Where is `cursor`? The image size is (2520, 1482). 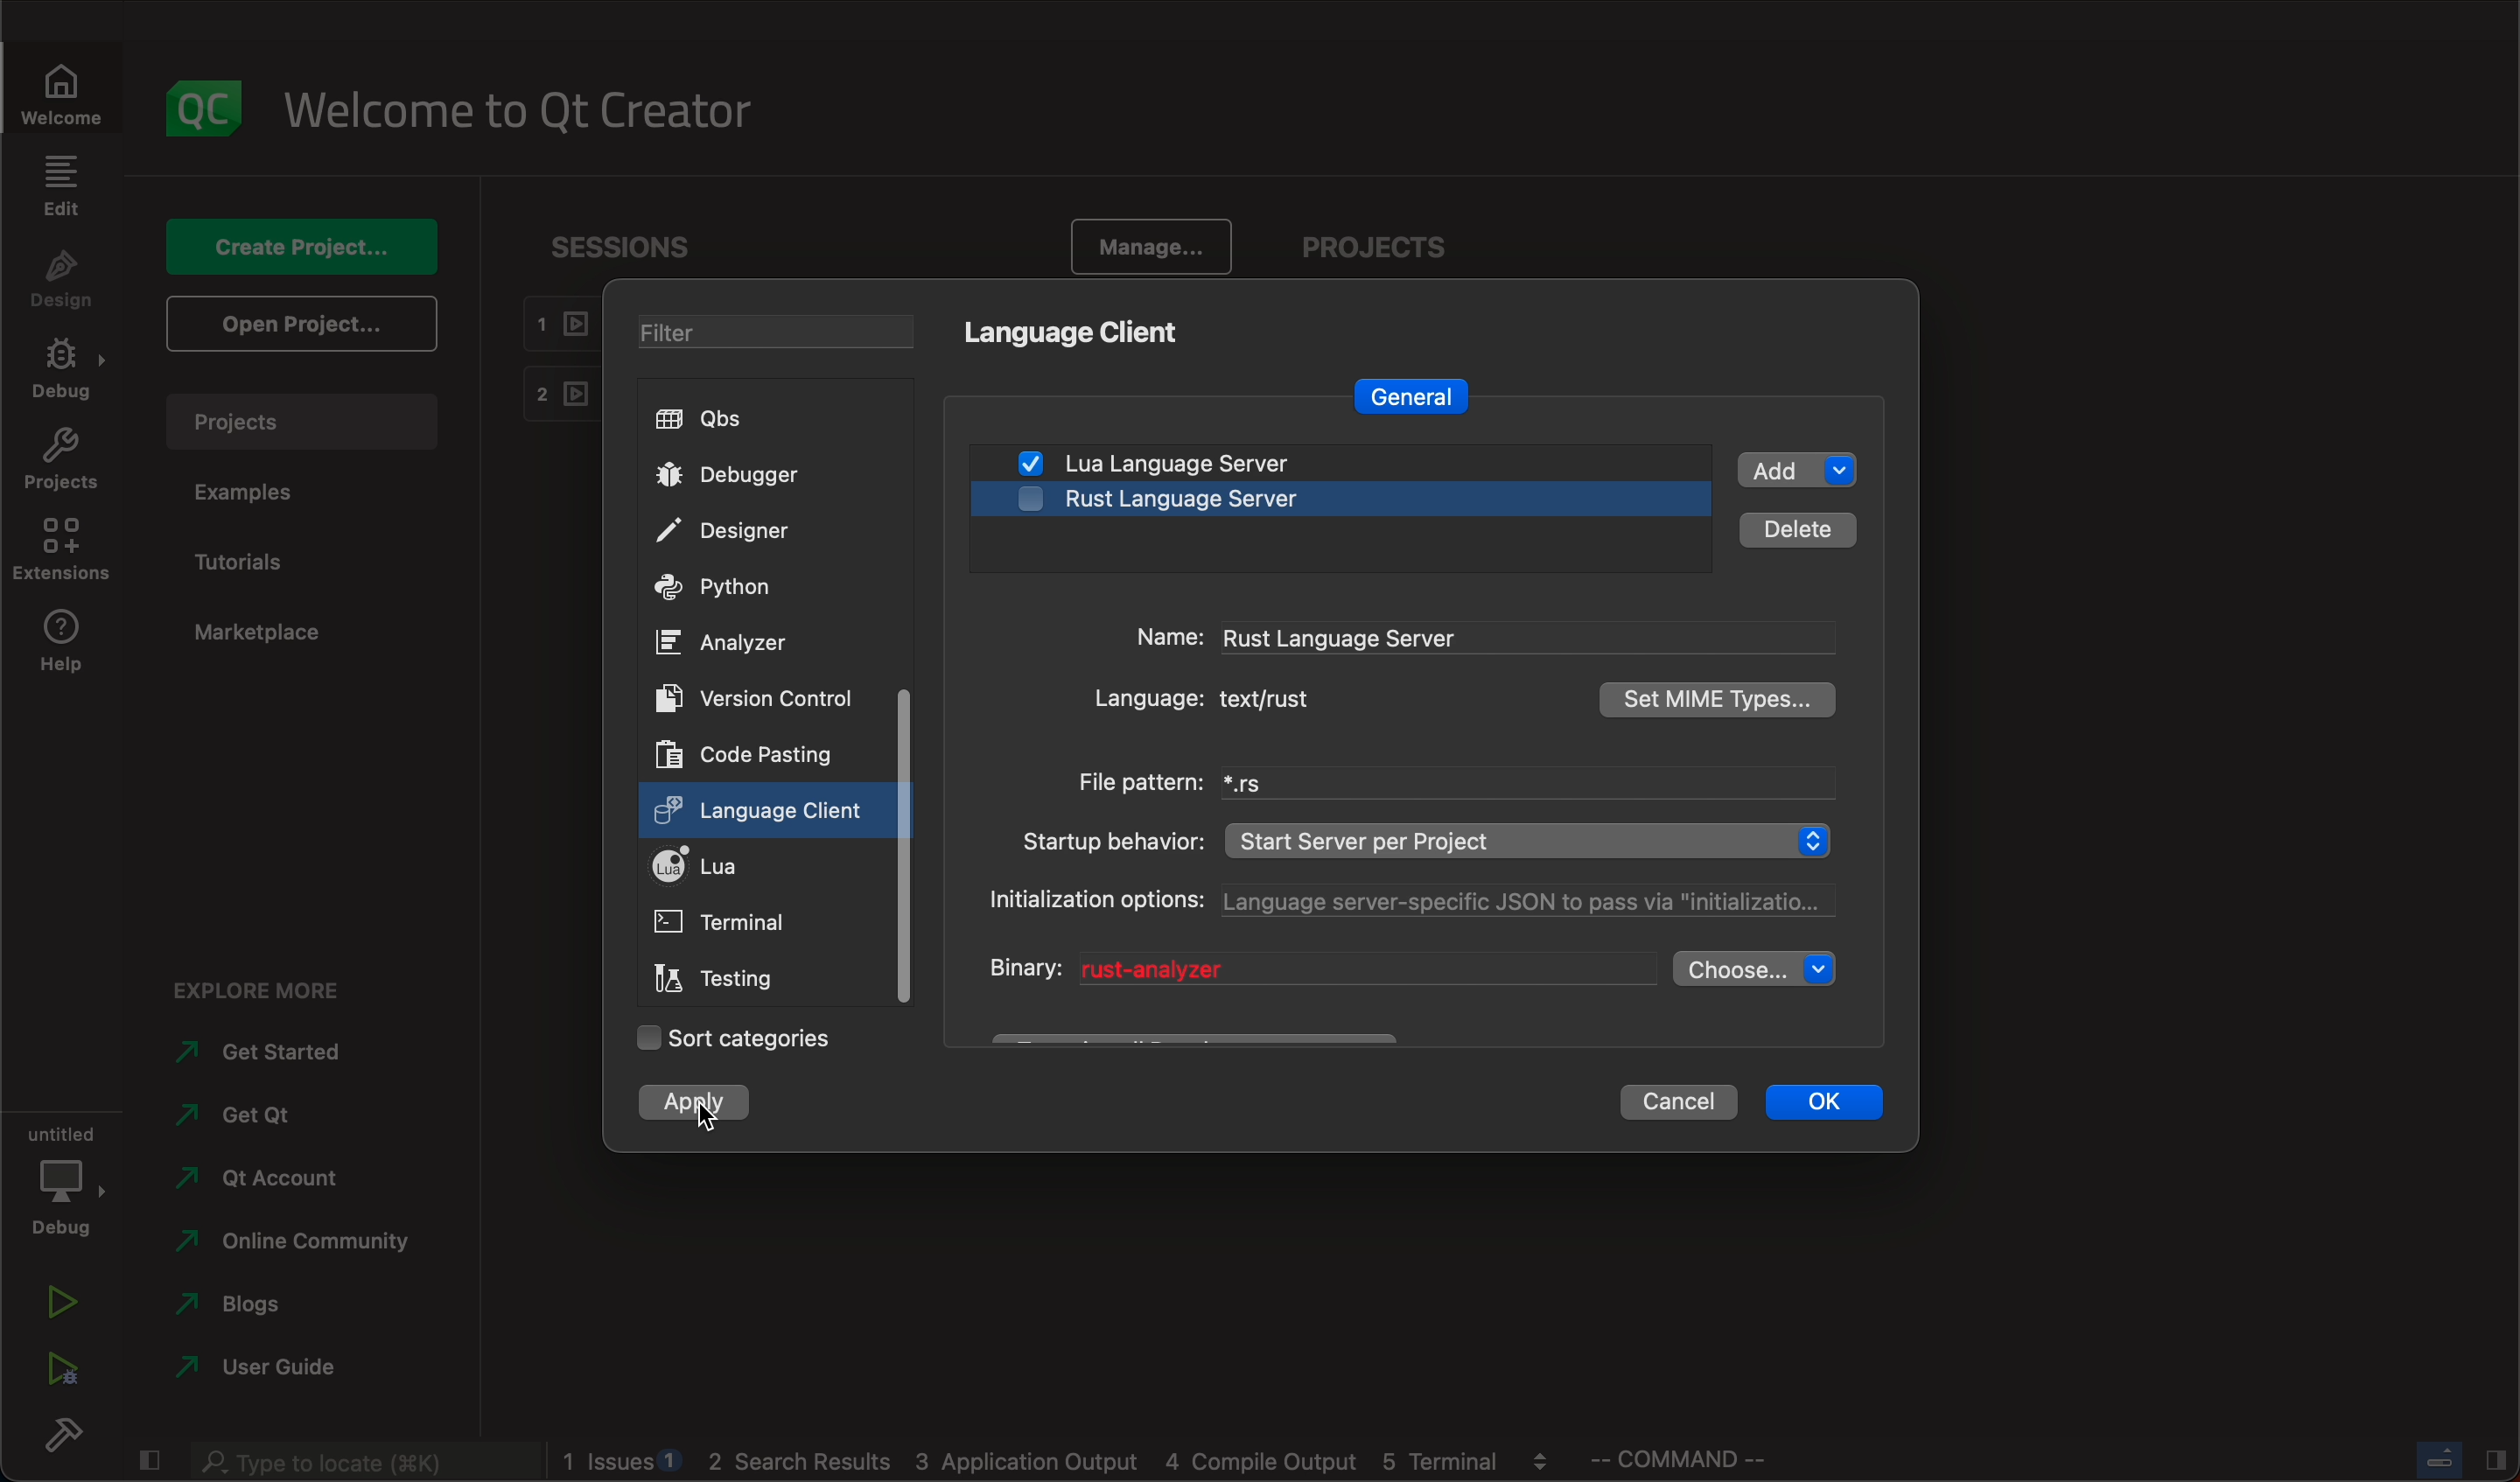 cursor is located at coordinates (703, 1114).